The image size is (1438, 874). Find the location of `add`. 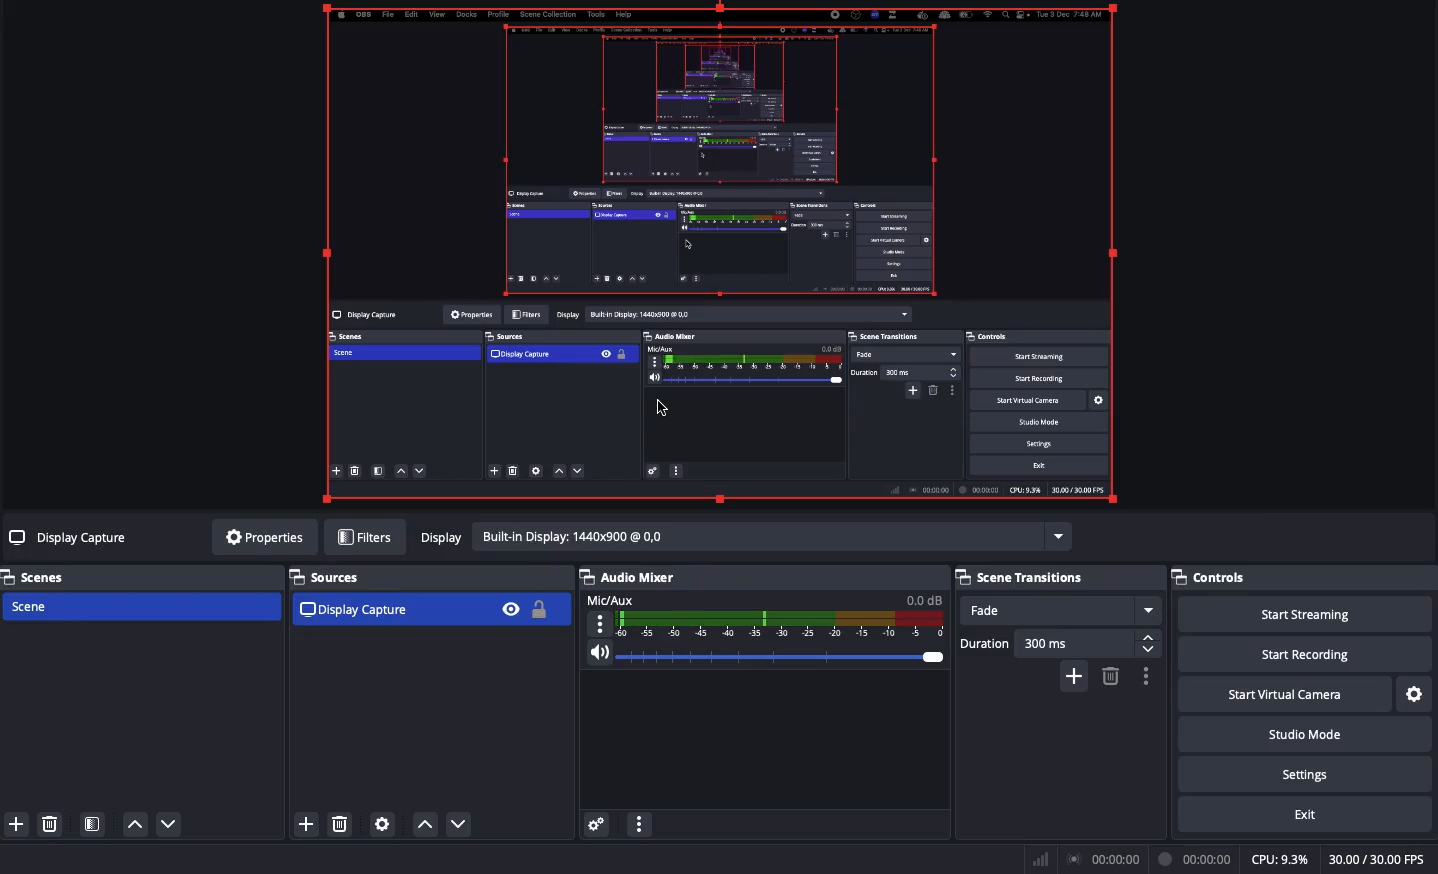

add is located at coordinates (305, 828).